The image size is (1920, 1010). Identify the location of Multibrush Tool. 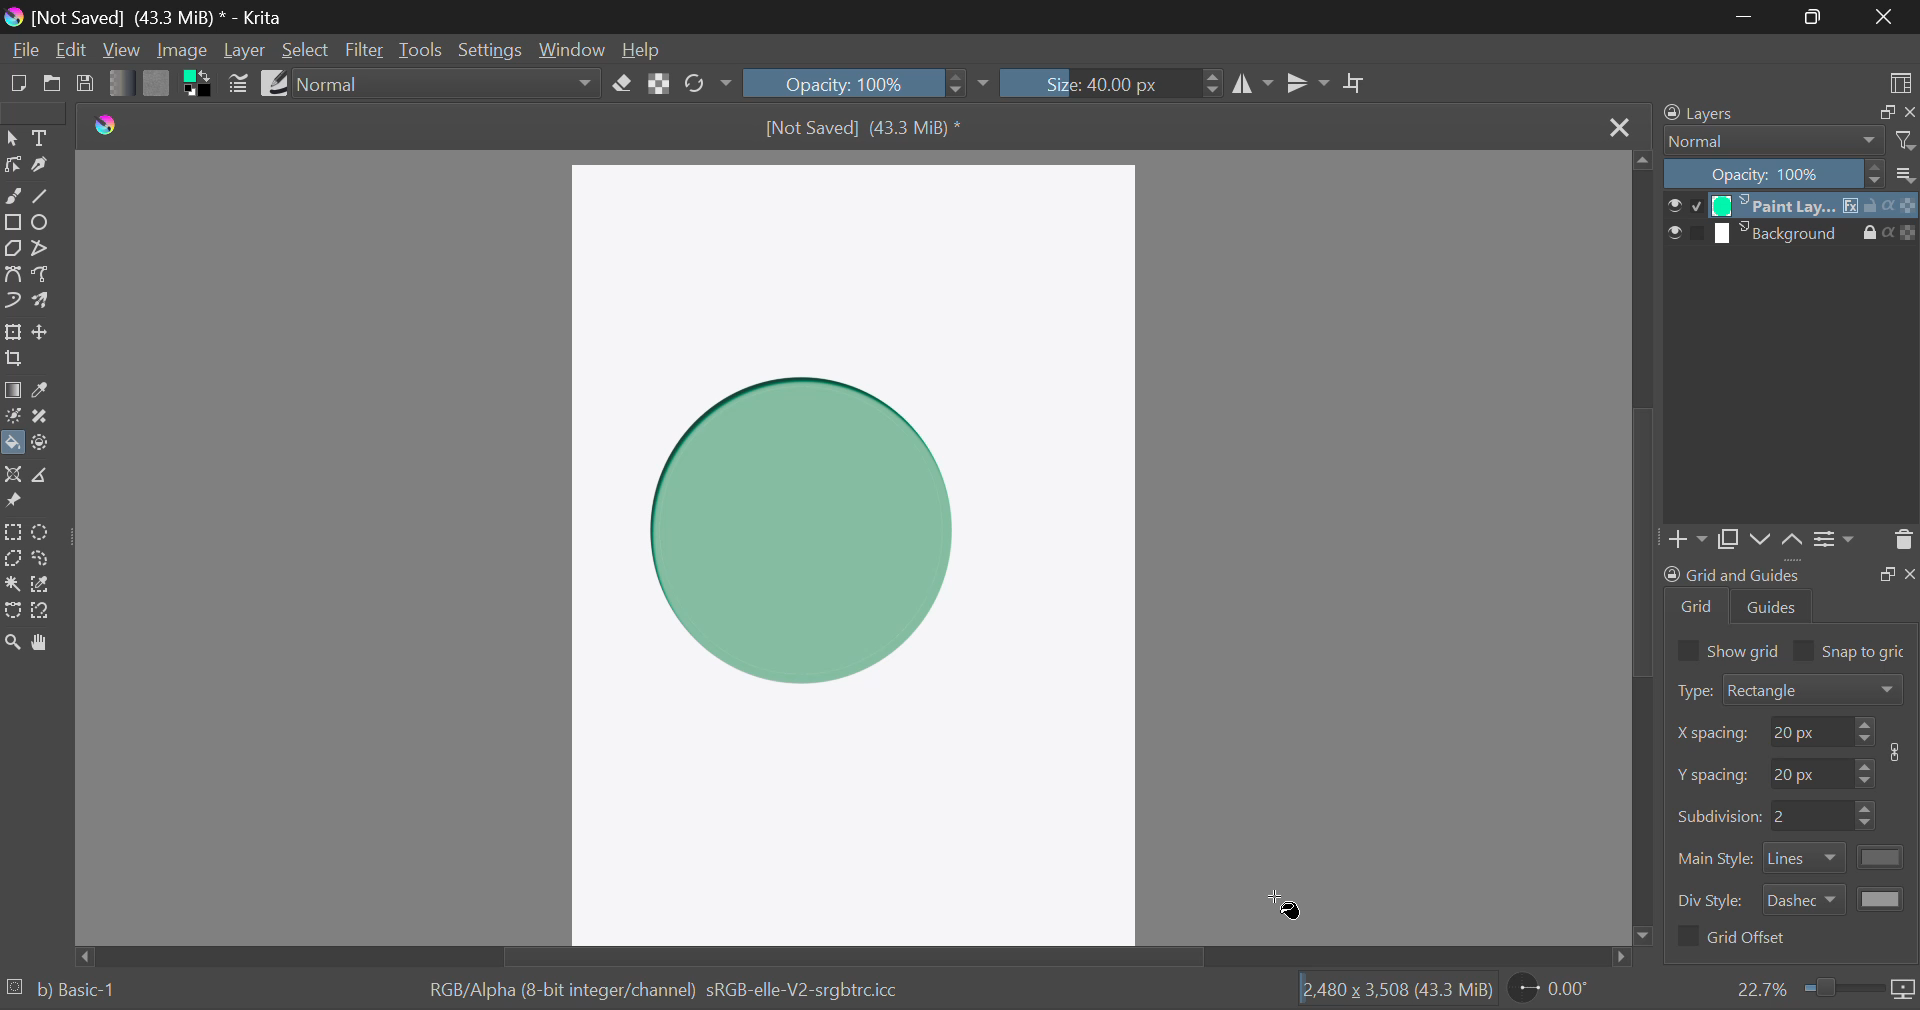
(44, 302).